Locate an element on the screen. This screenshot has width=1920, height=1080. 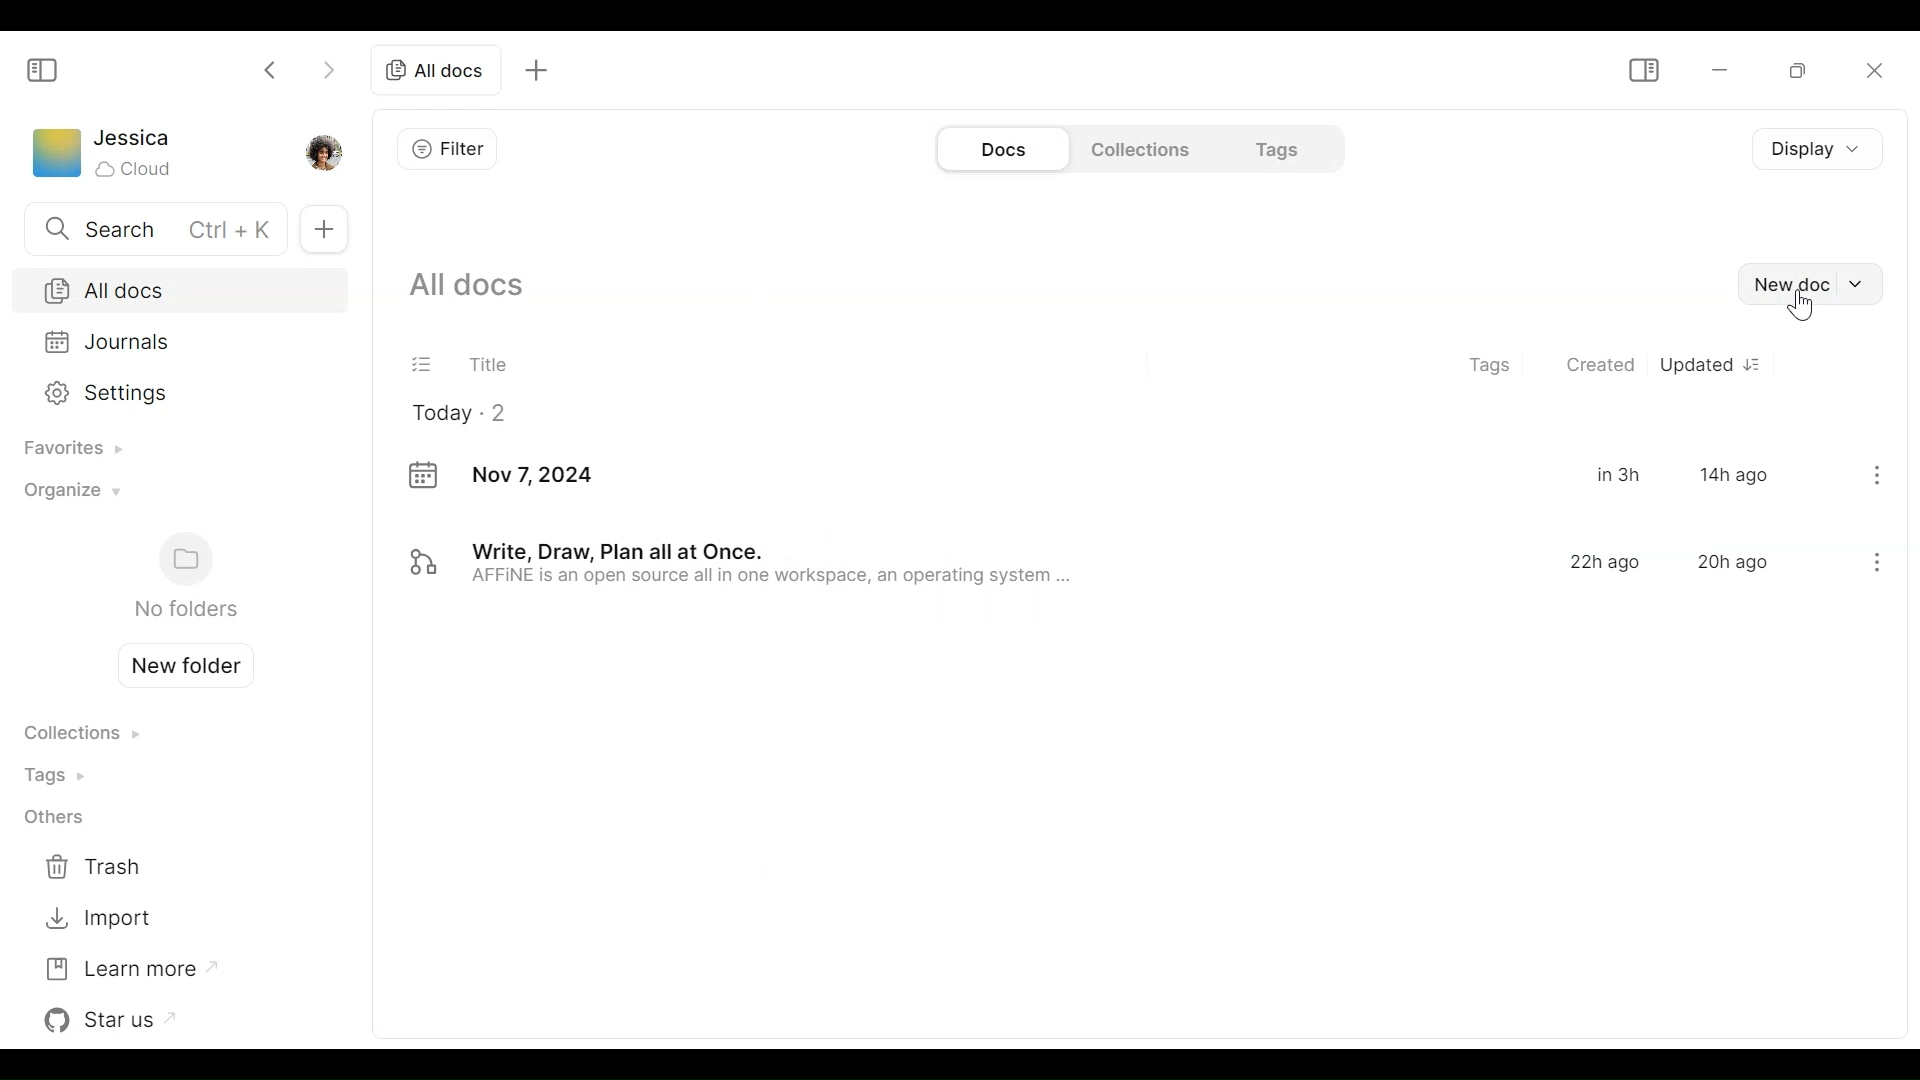
Current Tab is located at coordinates (436, 69).